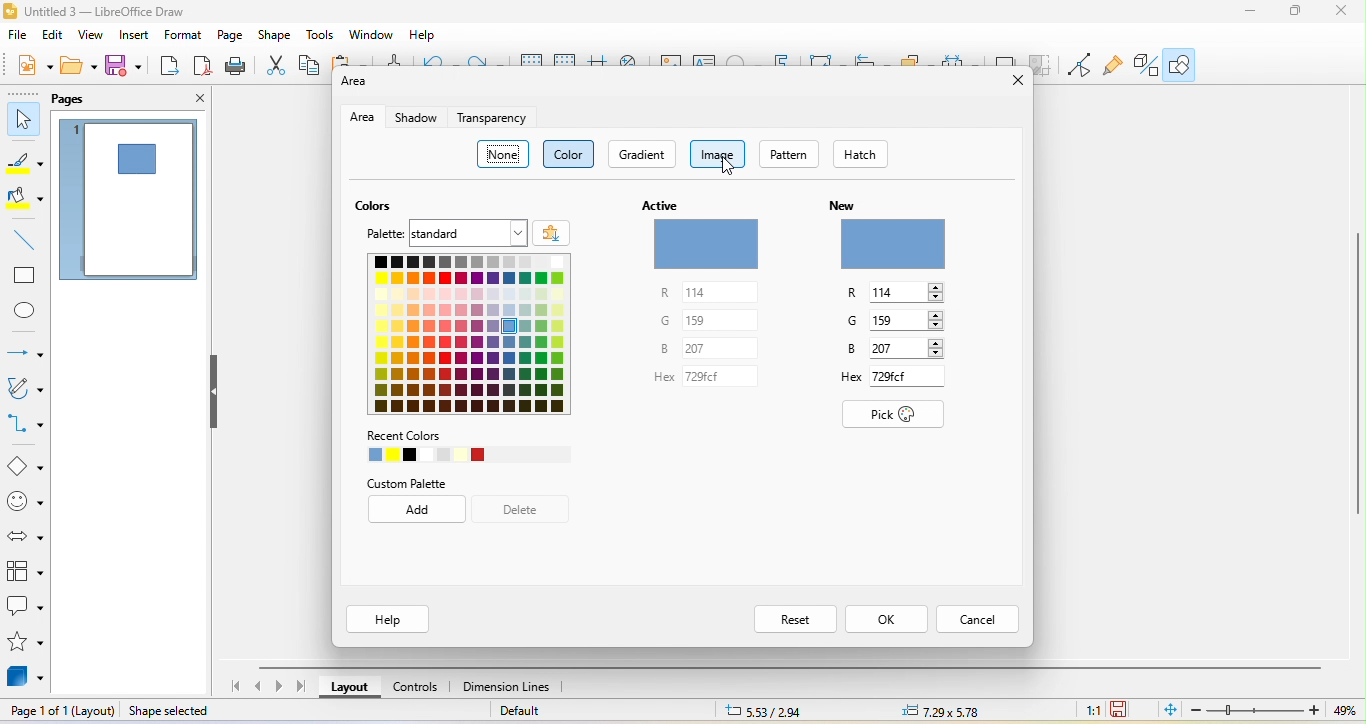  What do you see at coordinates (24, 501) in the screenshot?
I see `symbol shapes` at bounding box center [24, 501].